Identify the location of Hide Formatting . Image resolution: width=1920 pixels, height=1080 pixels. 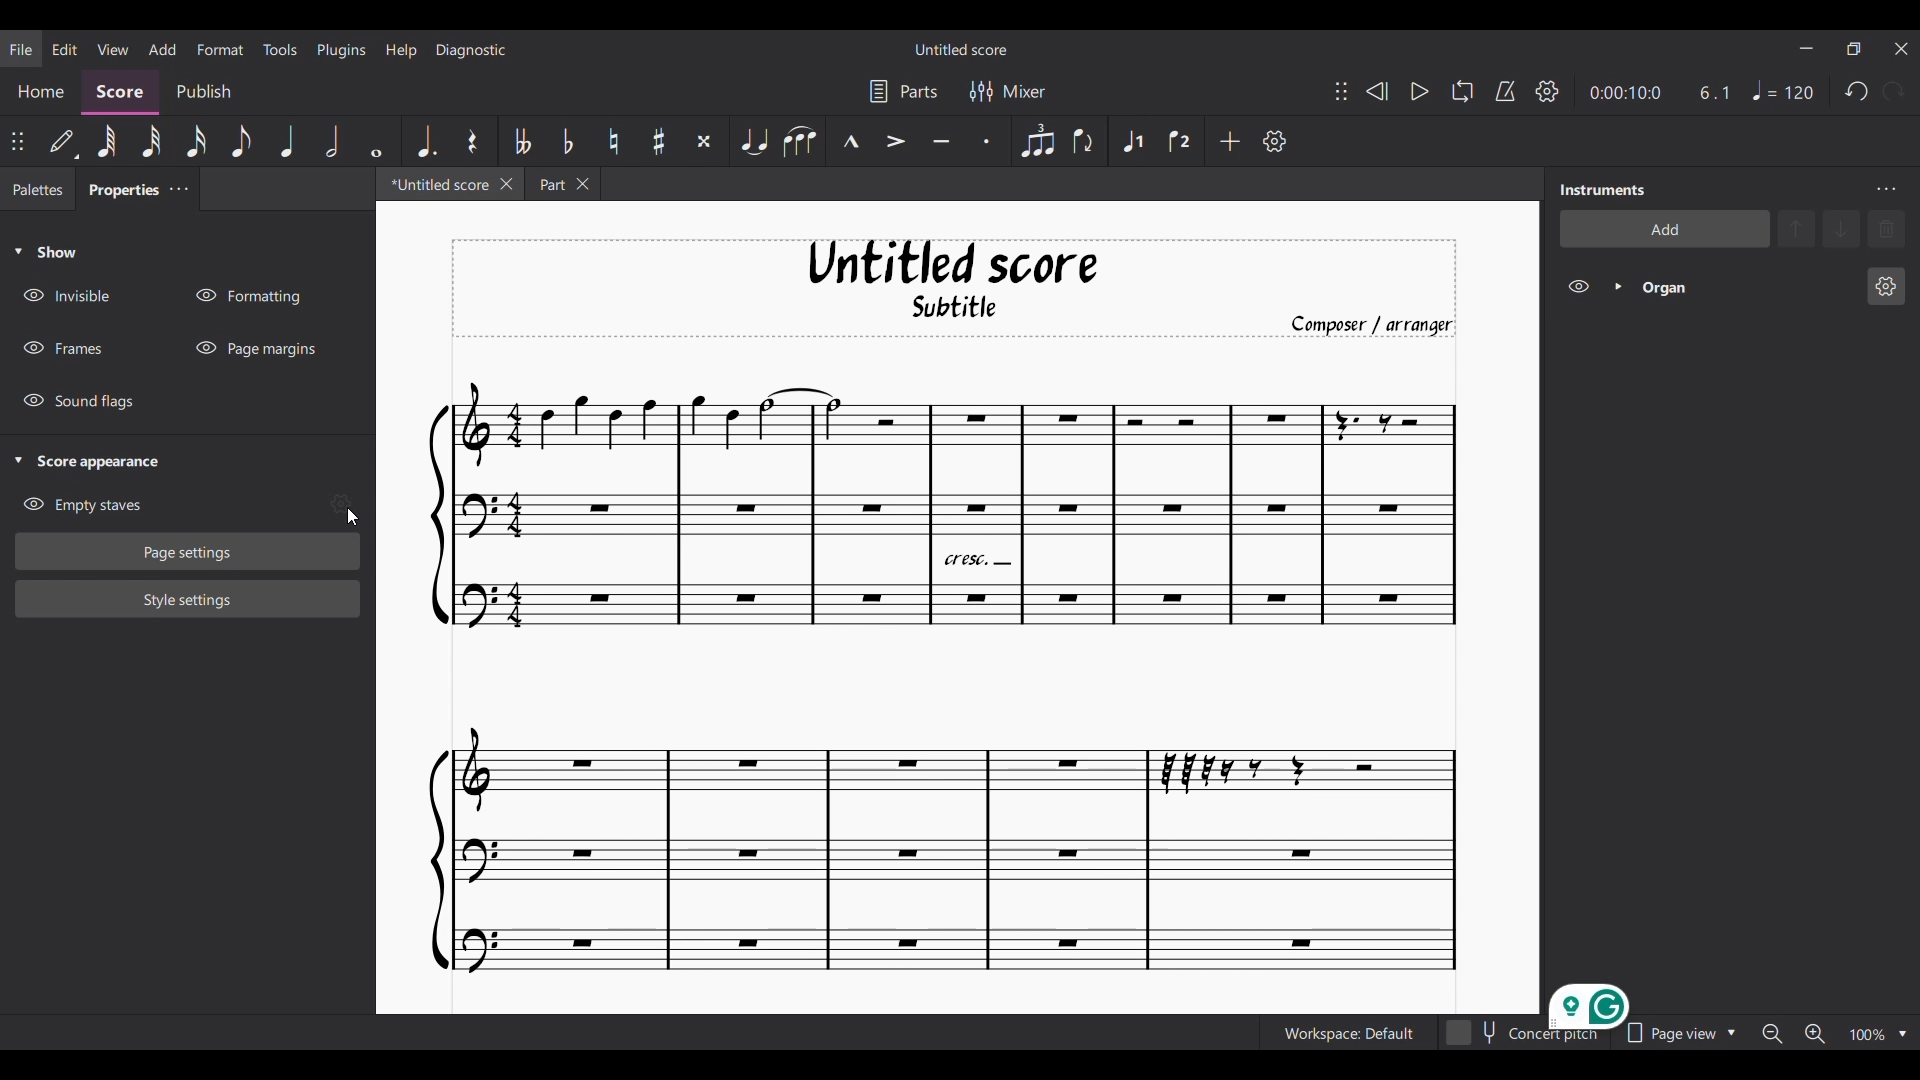
(247, 296).